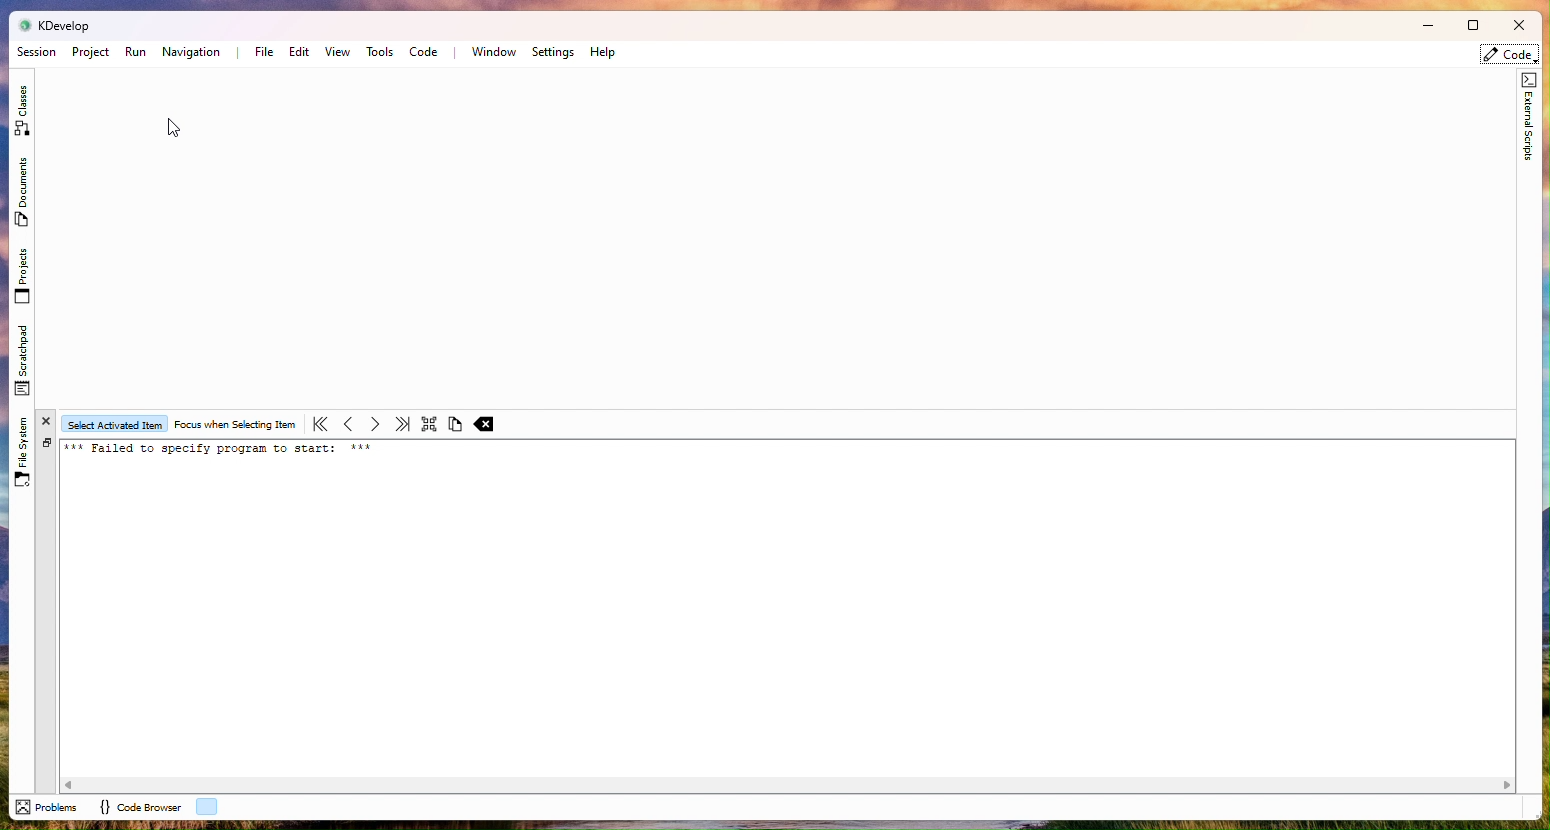 The height and width of the screenshot is (830, 1550). Describe the element at coordinates (298, 52) in the screenshot. I see `Edit` at that location.